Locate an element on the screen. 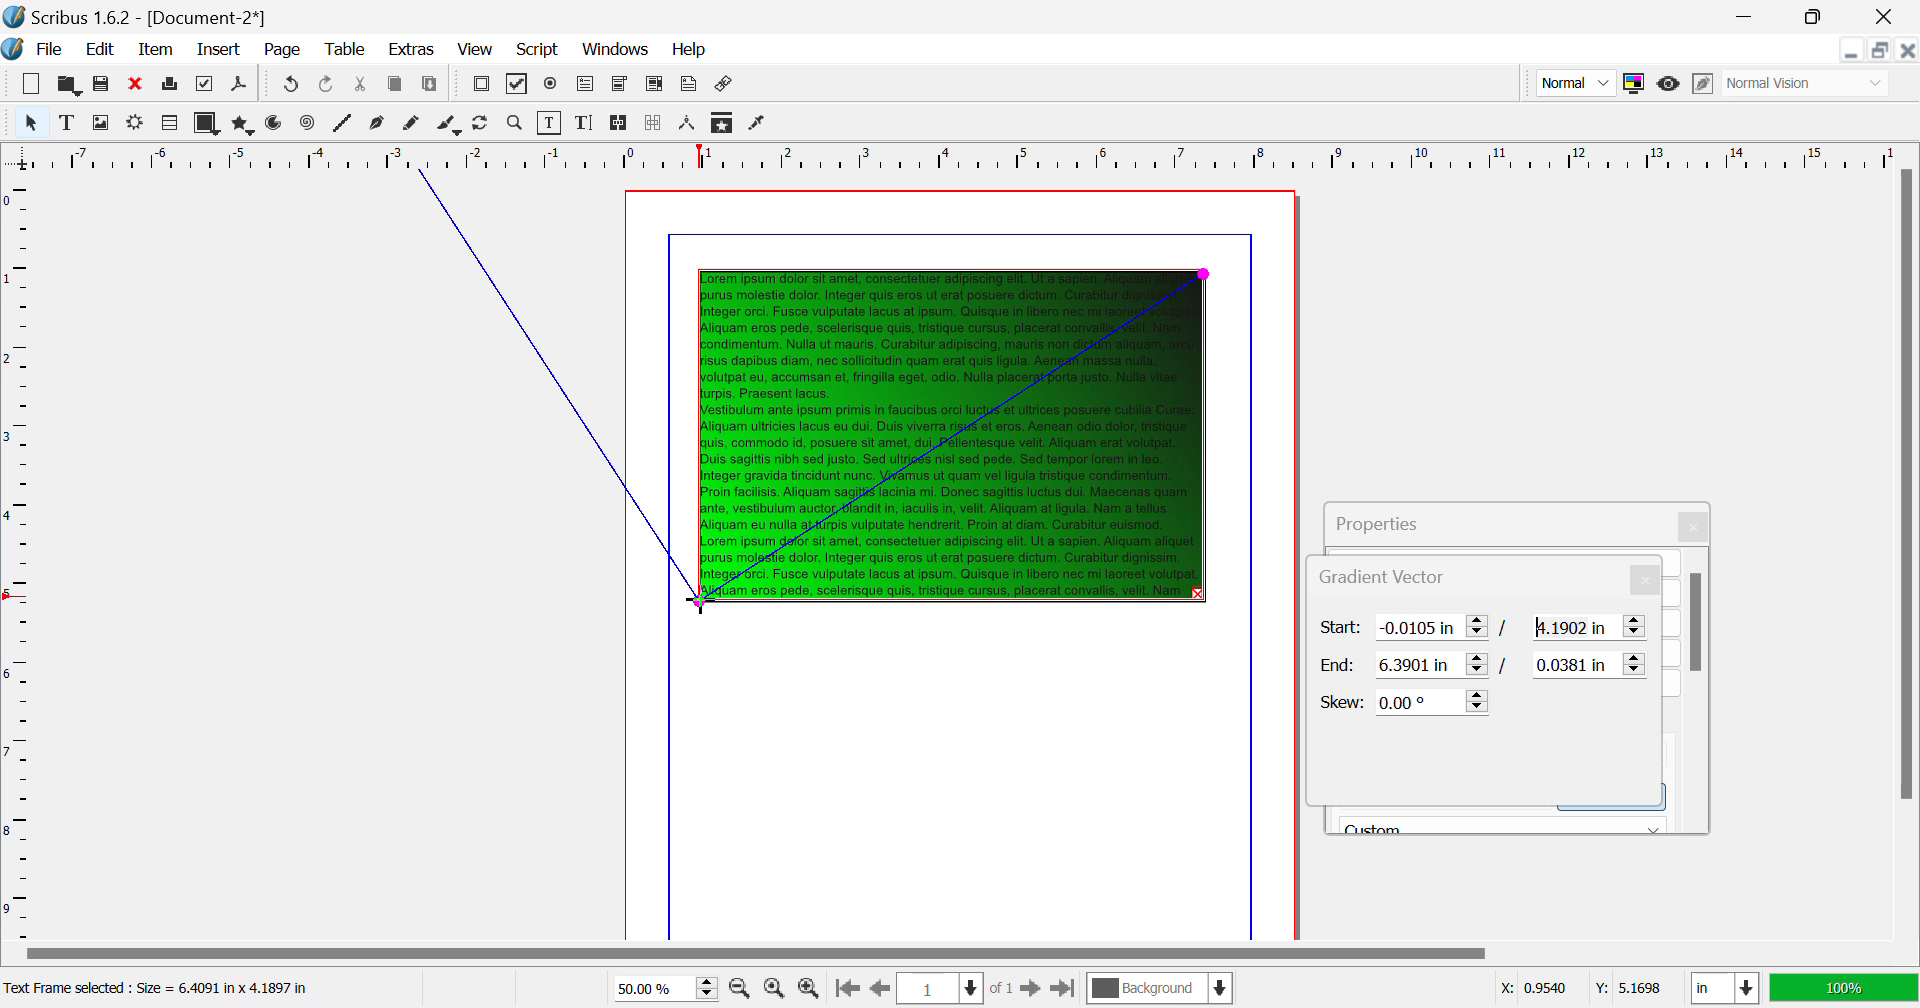  Pdf Checkbox is located at coordinates (518, 87).